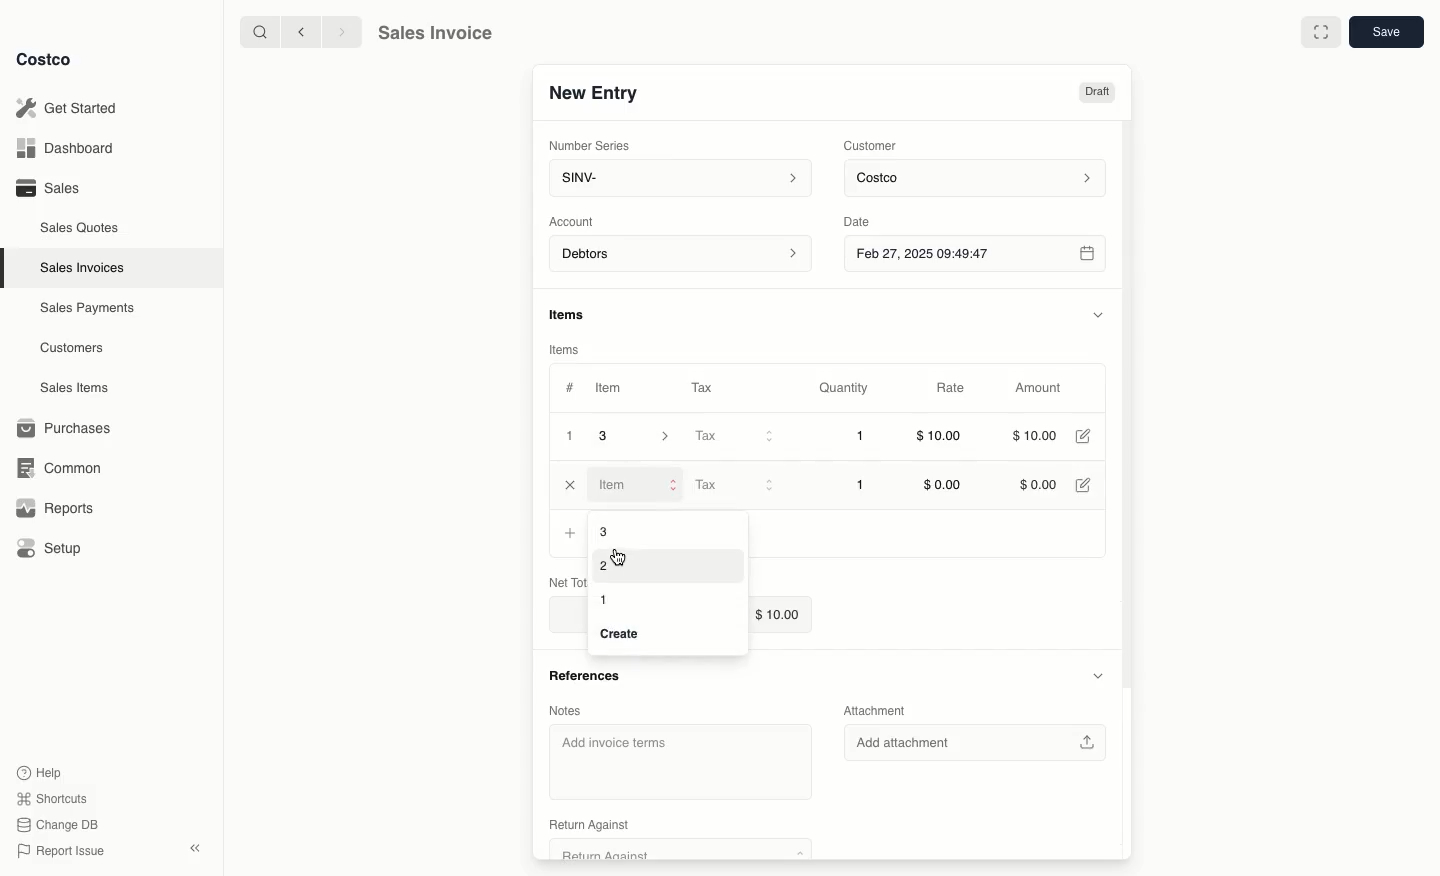 This screenshot has width=1440, height=876. What do you see at coordinates (70, 108) in the screenshot?
I see `Get Started` at bounding box center [70, 108].